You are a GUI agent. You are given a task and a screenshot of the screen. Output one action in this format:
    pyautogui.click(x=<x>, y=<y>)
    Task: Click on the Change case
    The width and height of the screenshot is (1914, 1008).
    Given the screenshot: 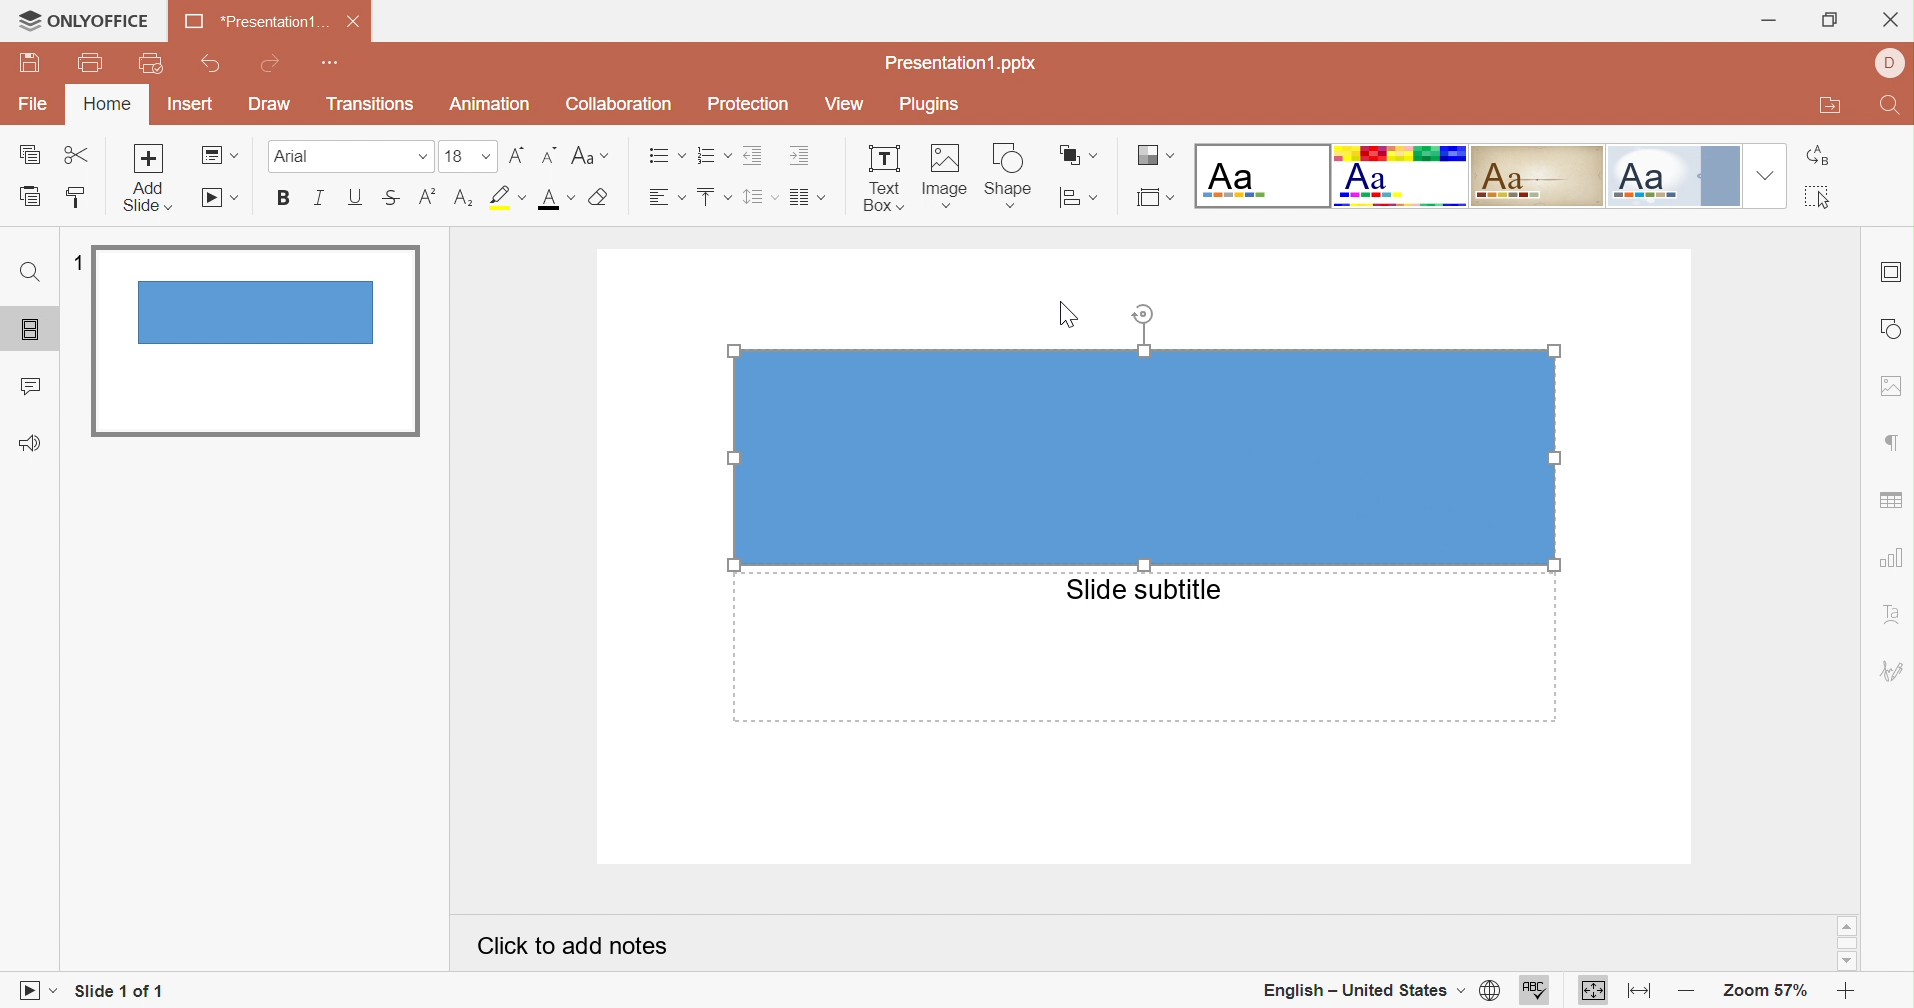 What is the action you would take?
    pyautogui.click(x=588, y=156)
    